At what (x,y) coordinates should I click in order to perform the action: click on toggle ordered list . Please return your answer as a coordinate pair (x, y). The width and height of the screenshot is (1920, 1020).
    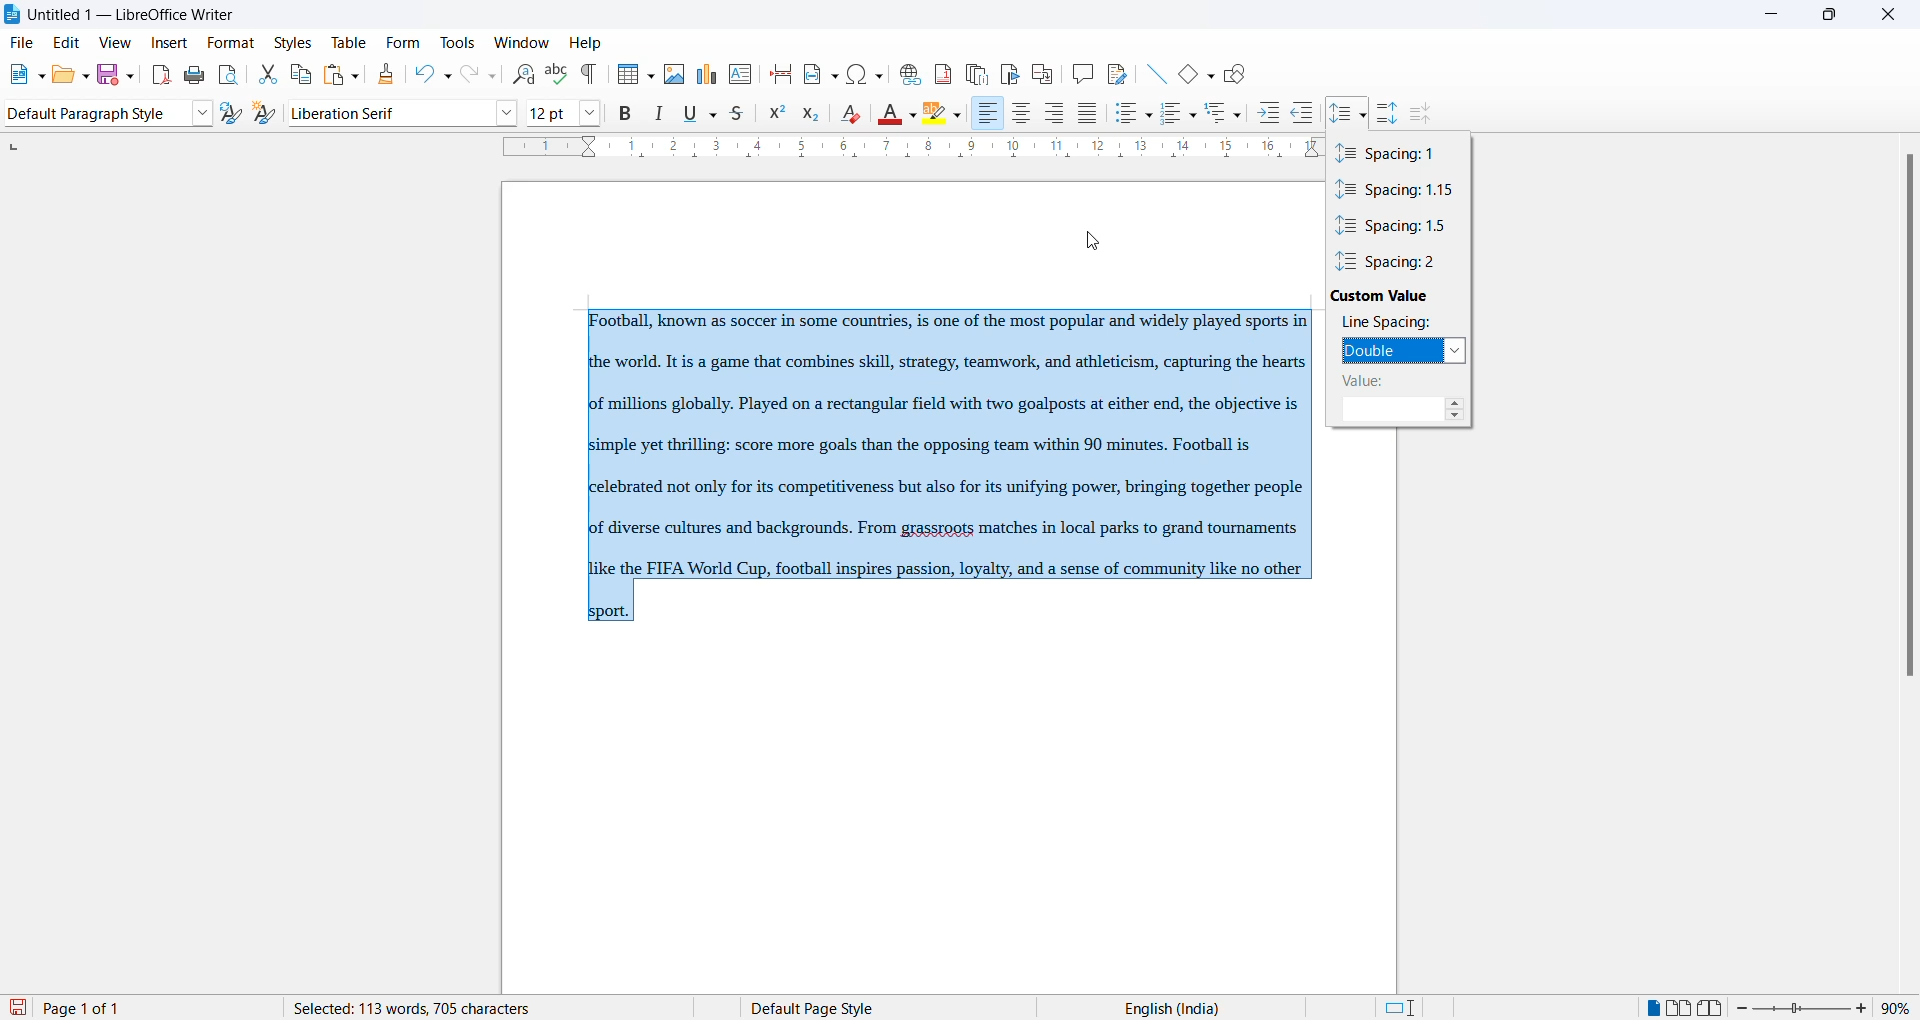
    Looking at the image, I should click on (1195, 116).